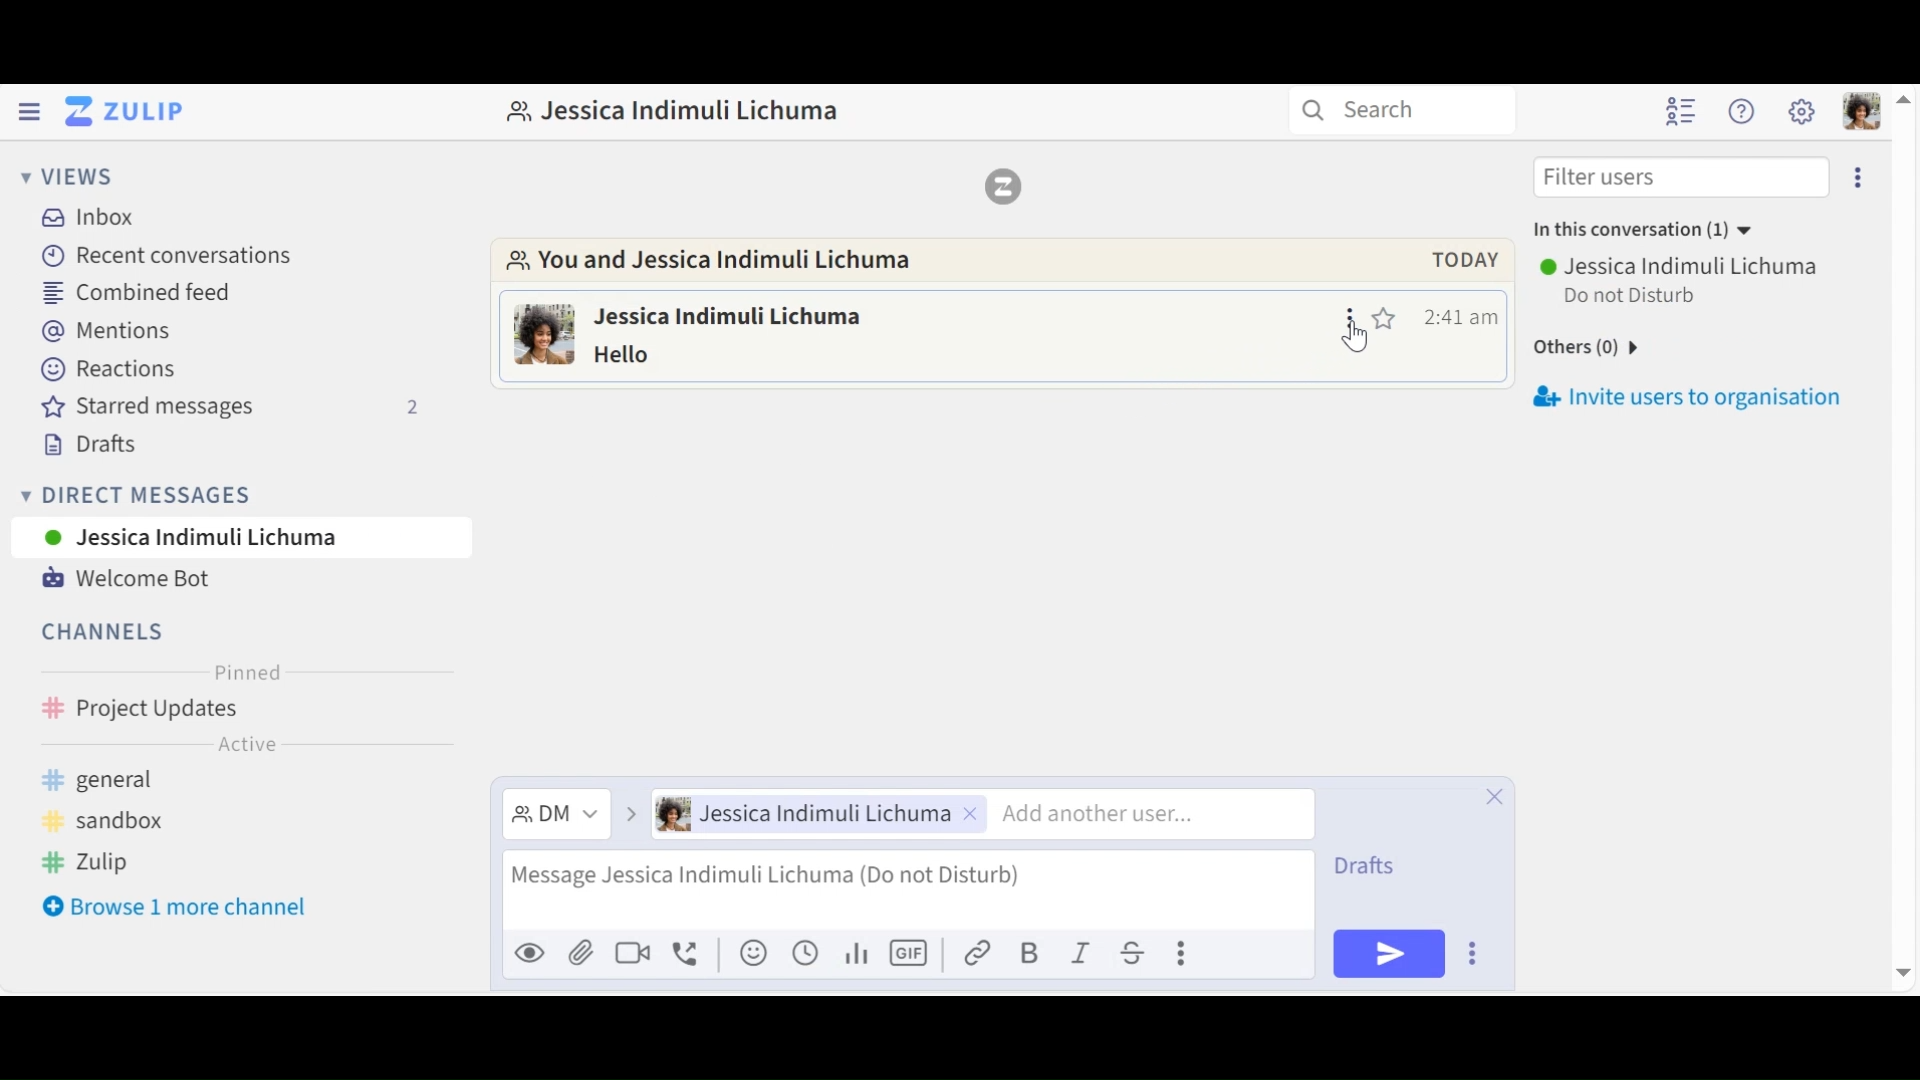  Describe the element at coordinates (1352, 317) in the screenshot. I see `message actions` at that location.